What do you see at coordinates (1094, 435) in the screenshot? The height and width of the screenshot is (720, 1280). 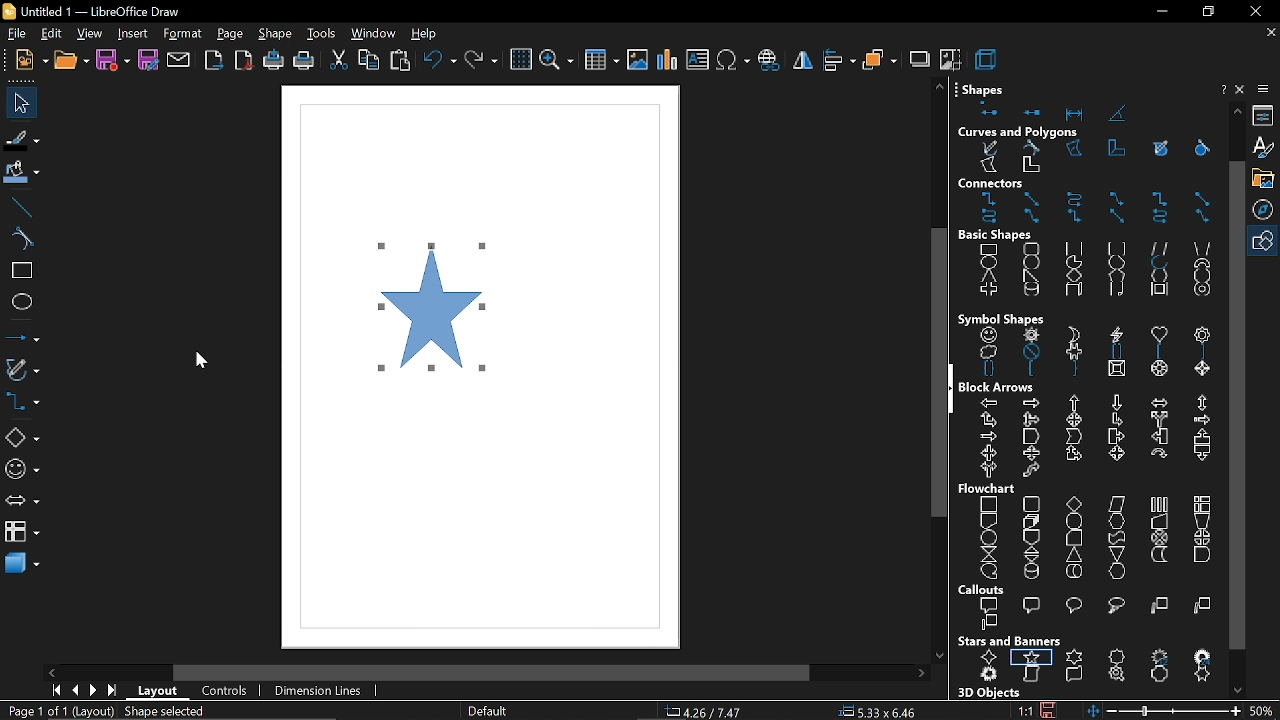 I see `block arrows` at bounding box center [1094, 435].